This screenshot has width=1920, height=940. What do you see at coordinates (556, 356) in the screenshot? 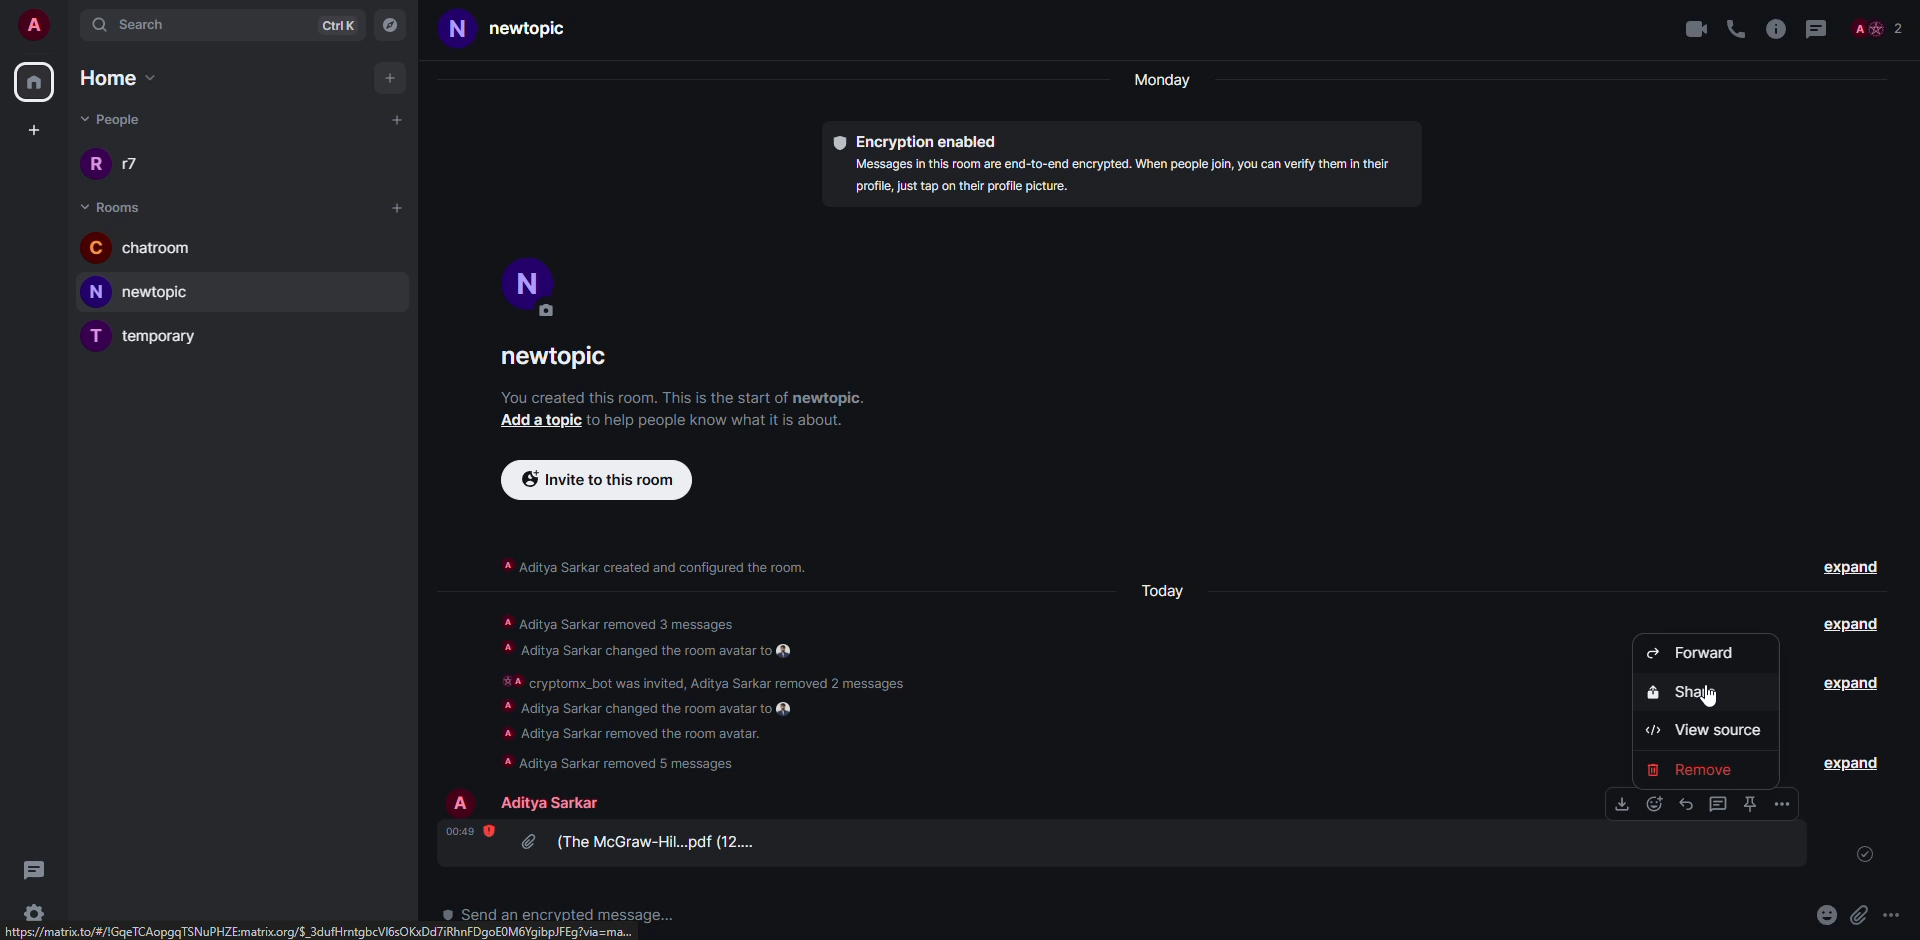
I see `room` at bounding box center [556, 356].